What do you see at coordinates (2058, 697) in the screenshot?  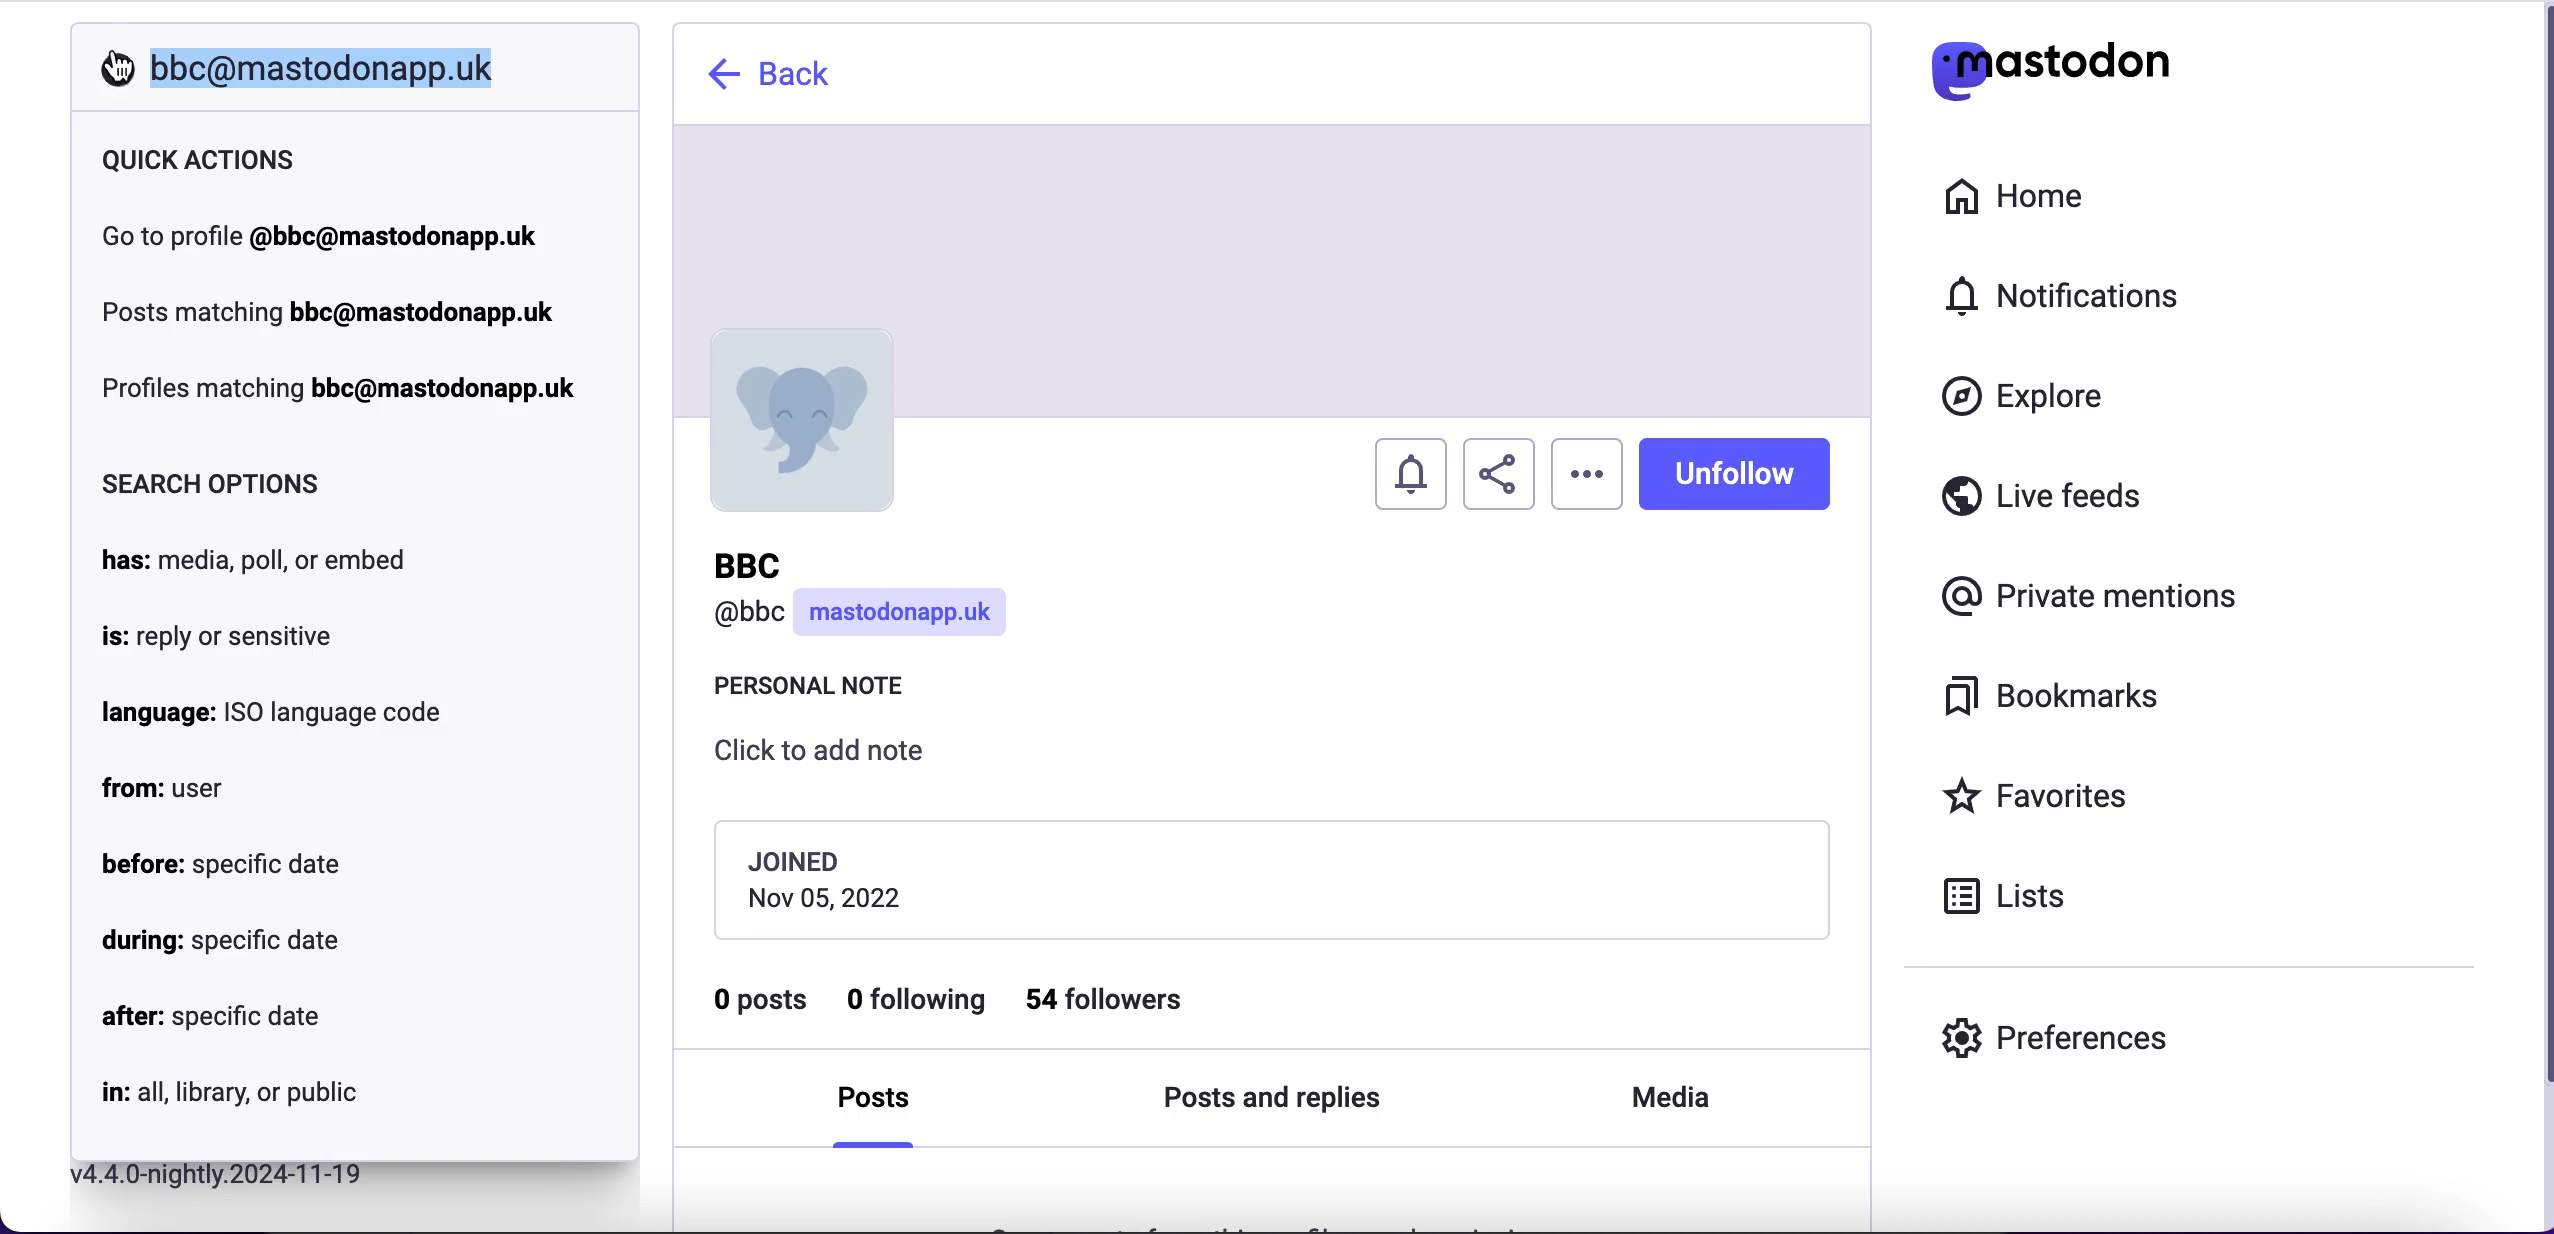 I see `bookmarks` at bounding box center [2058, 697].